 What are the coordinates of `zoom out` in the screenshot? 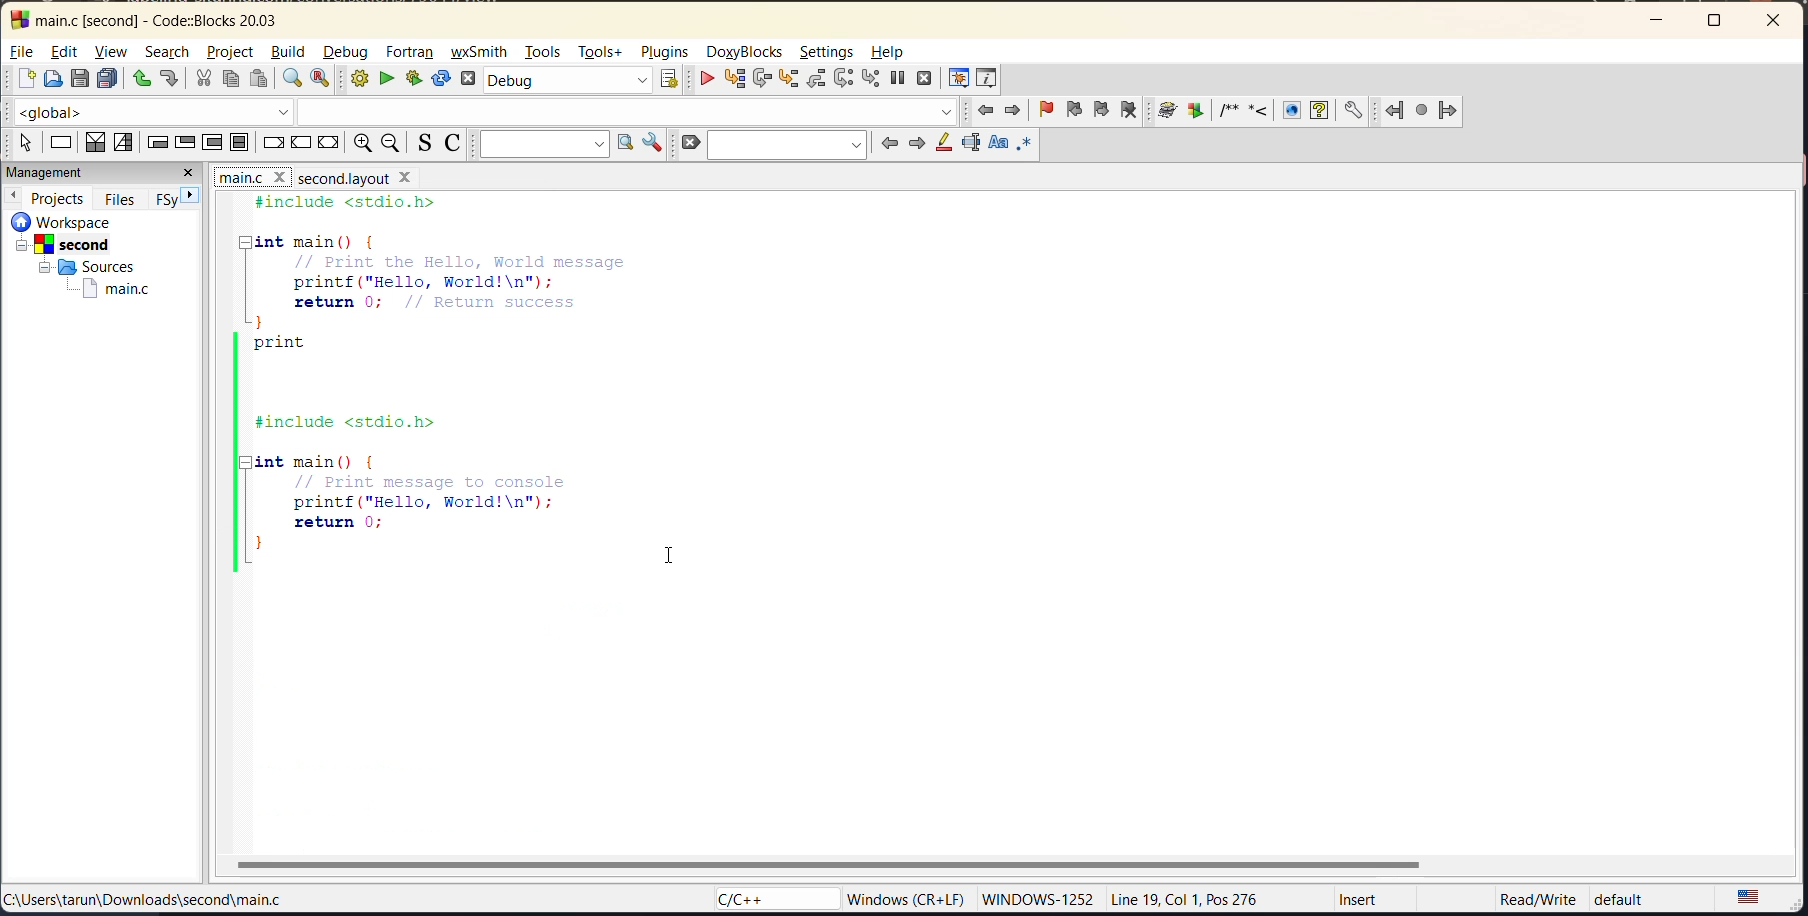 It's located at (390, 143).